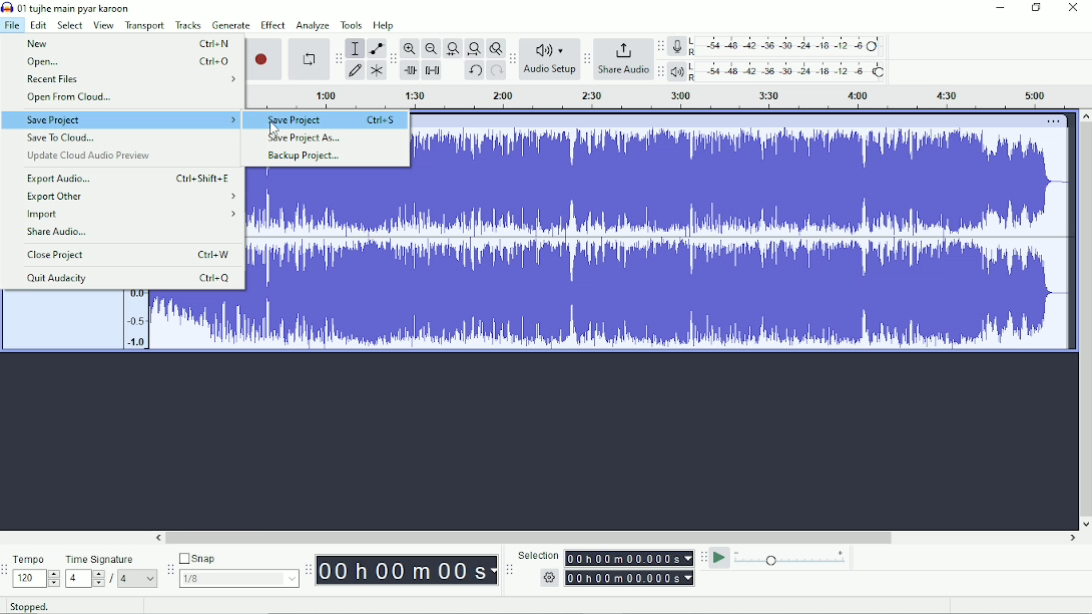 The image size is (1092, 614). I want to click on Selection, so click(607, 566).